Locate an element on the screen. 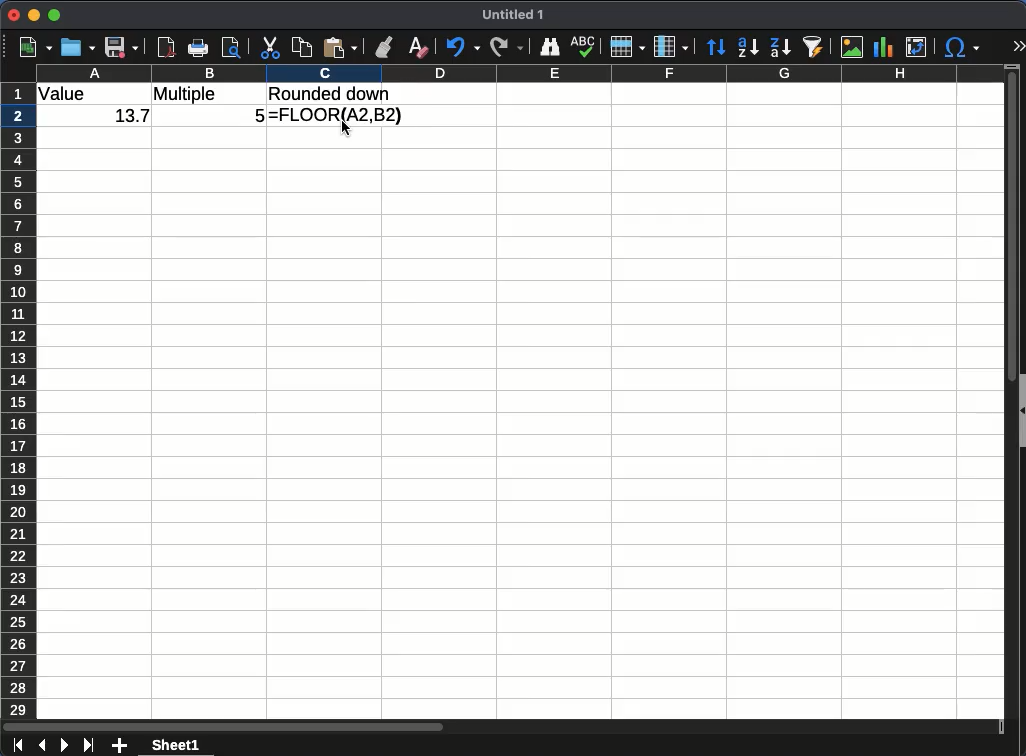  finder is located at coordinates (550, 48).